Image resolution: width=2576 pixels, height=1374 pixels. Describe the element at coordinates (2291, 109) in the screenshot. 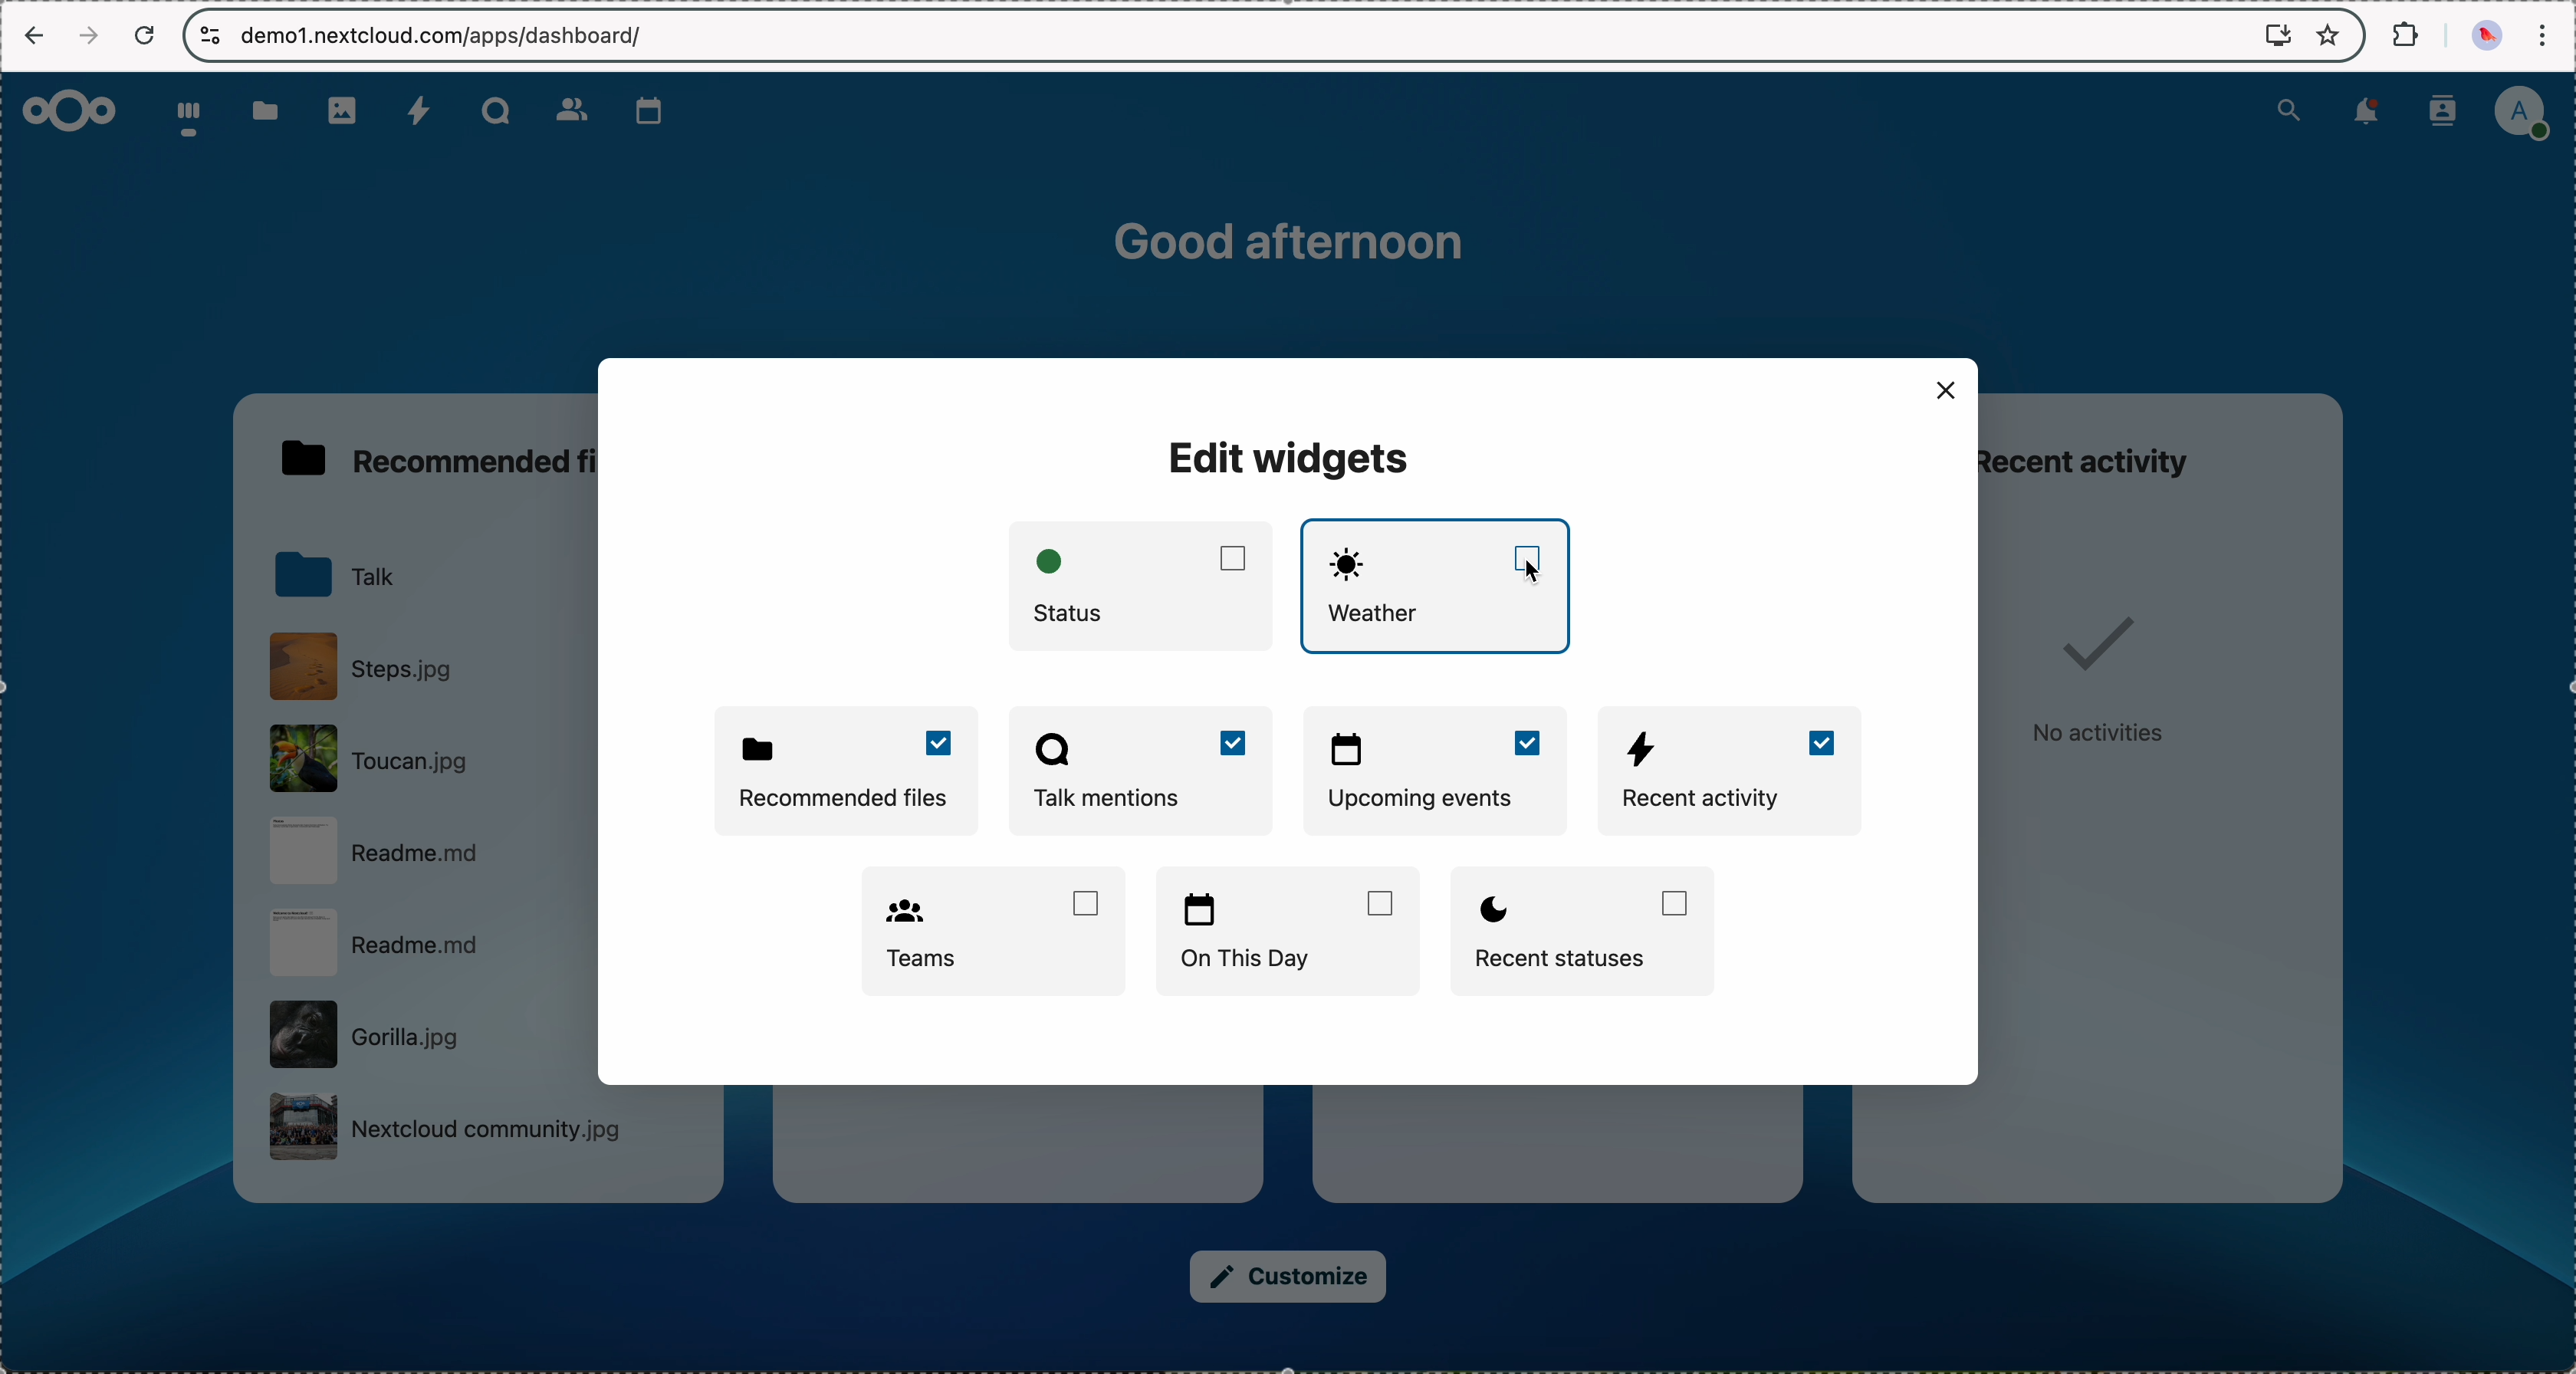

I see `search` at that location.